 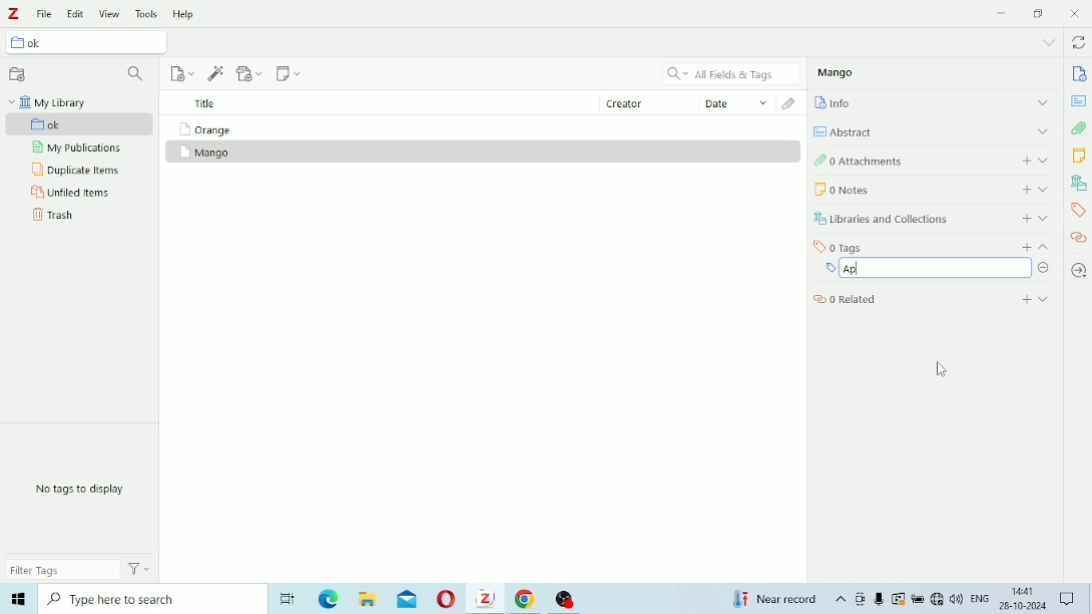 What do you see at coordinates (838, 72) in the screenshot?
I see `Mango` at bounding box center [838, 72].